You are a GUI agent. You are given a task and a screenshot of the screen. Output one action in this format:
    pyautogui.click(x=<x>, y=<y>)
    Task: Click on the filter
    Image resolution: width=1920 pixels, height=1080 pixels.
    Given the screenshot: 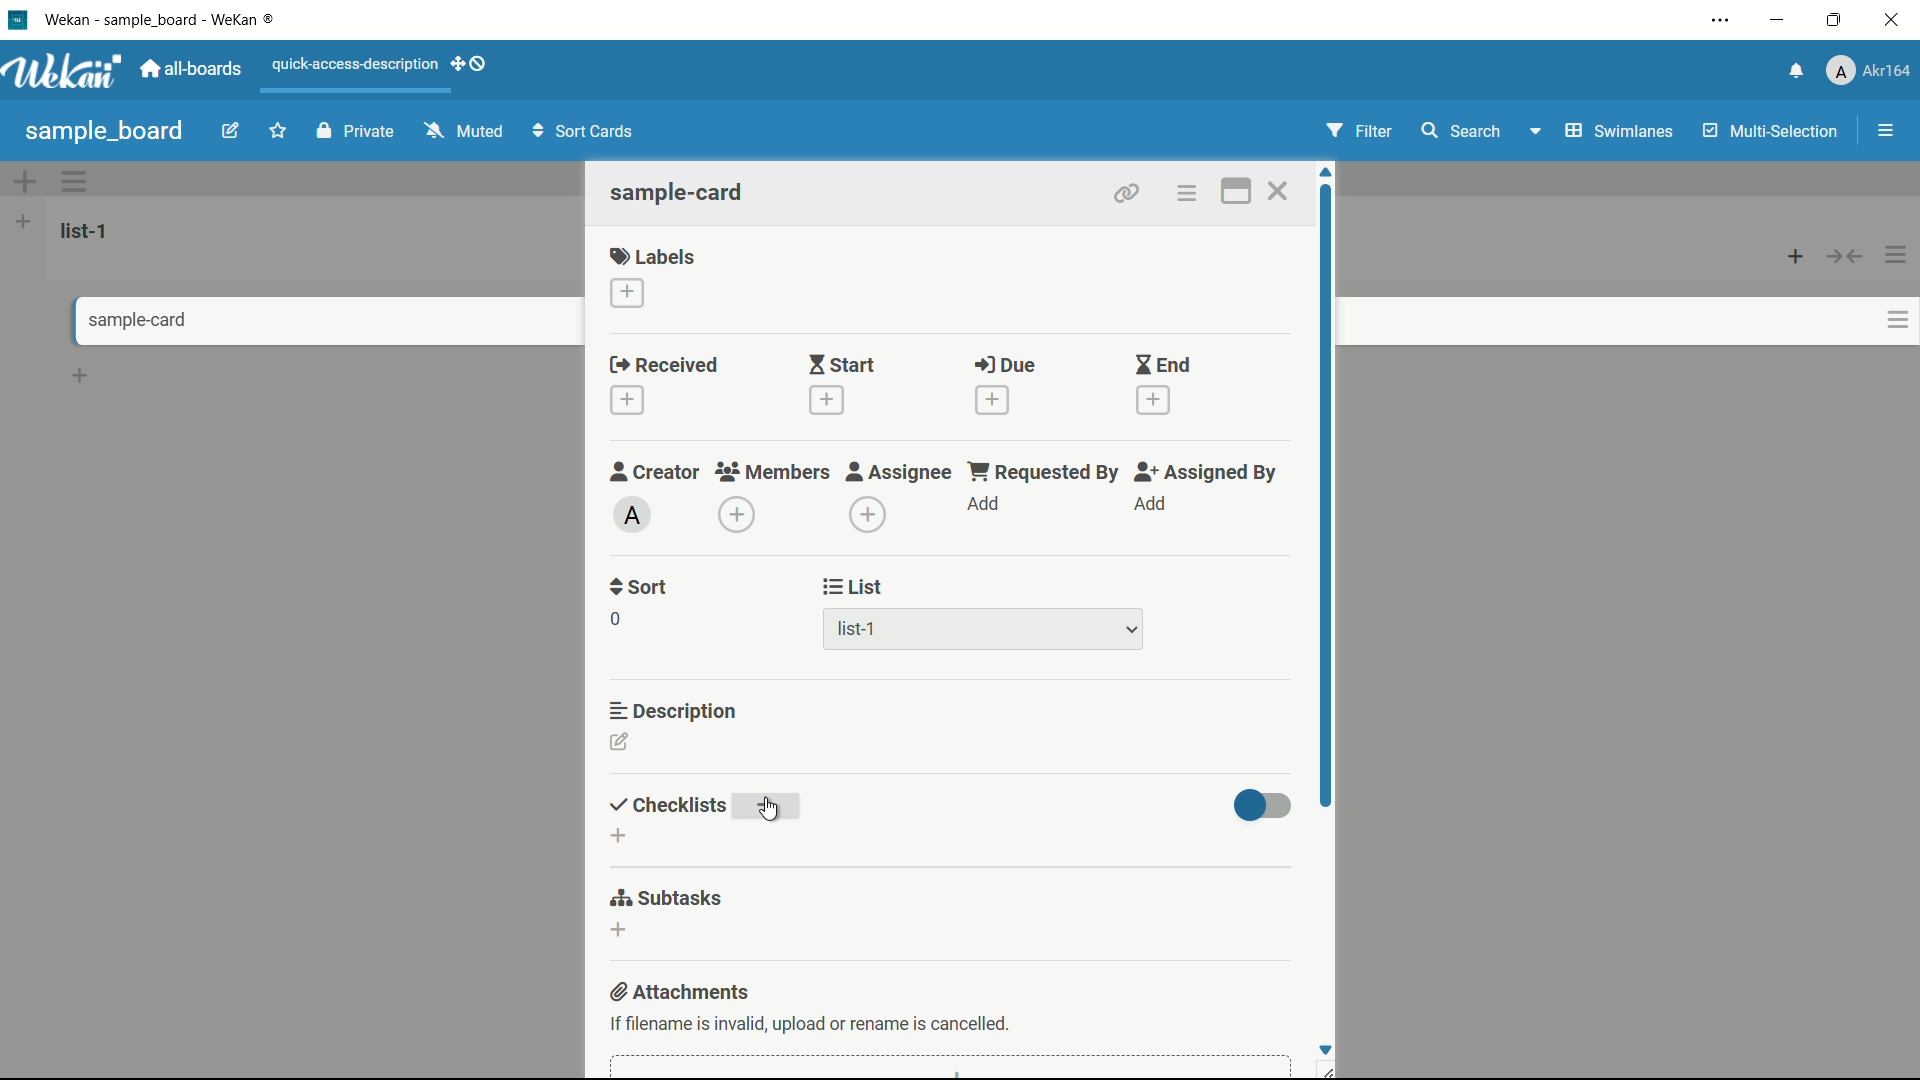 What is the action you would take?
    pyautogui.click(x=1360, y=132)
    